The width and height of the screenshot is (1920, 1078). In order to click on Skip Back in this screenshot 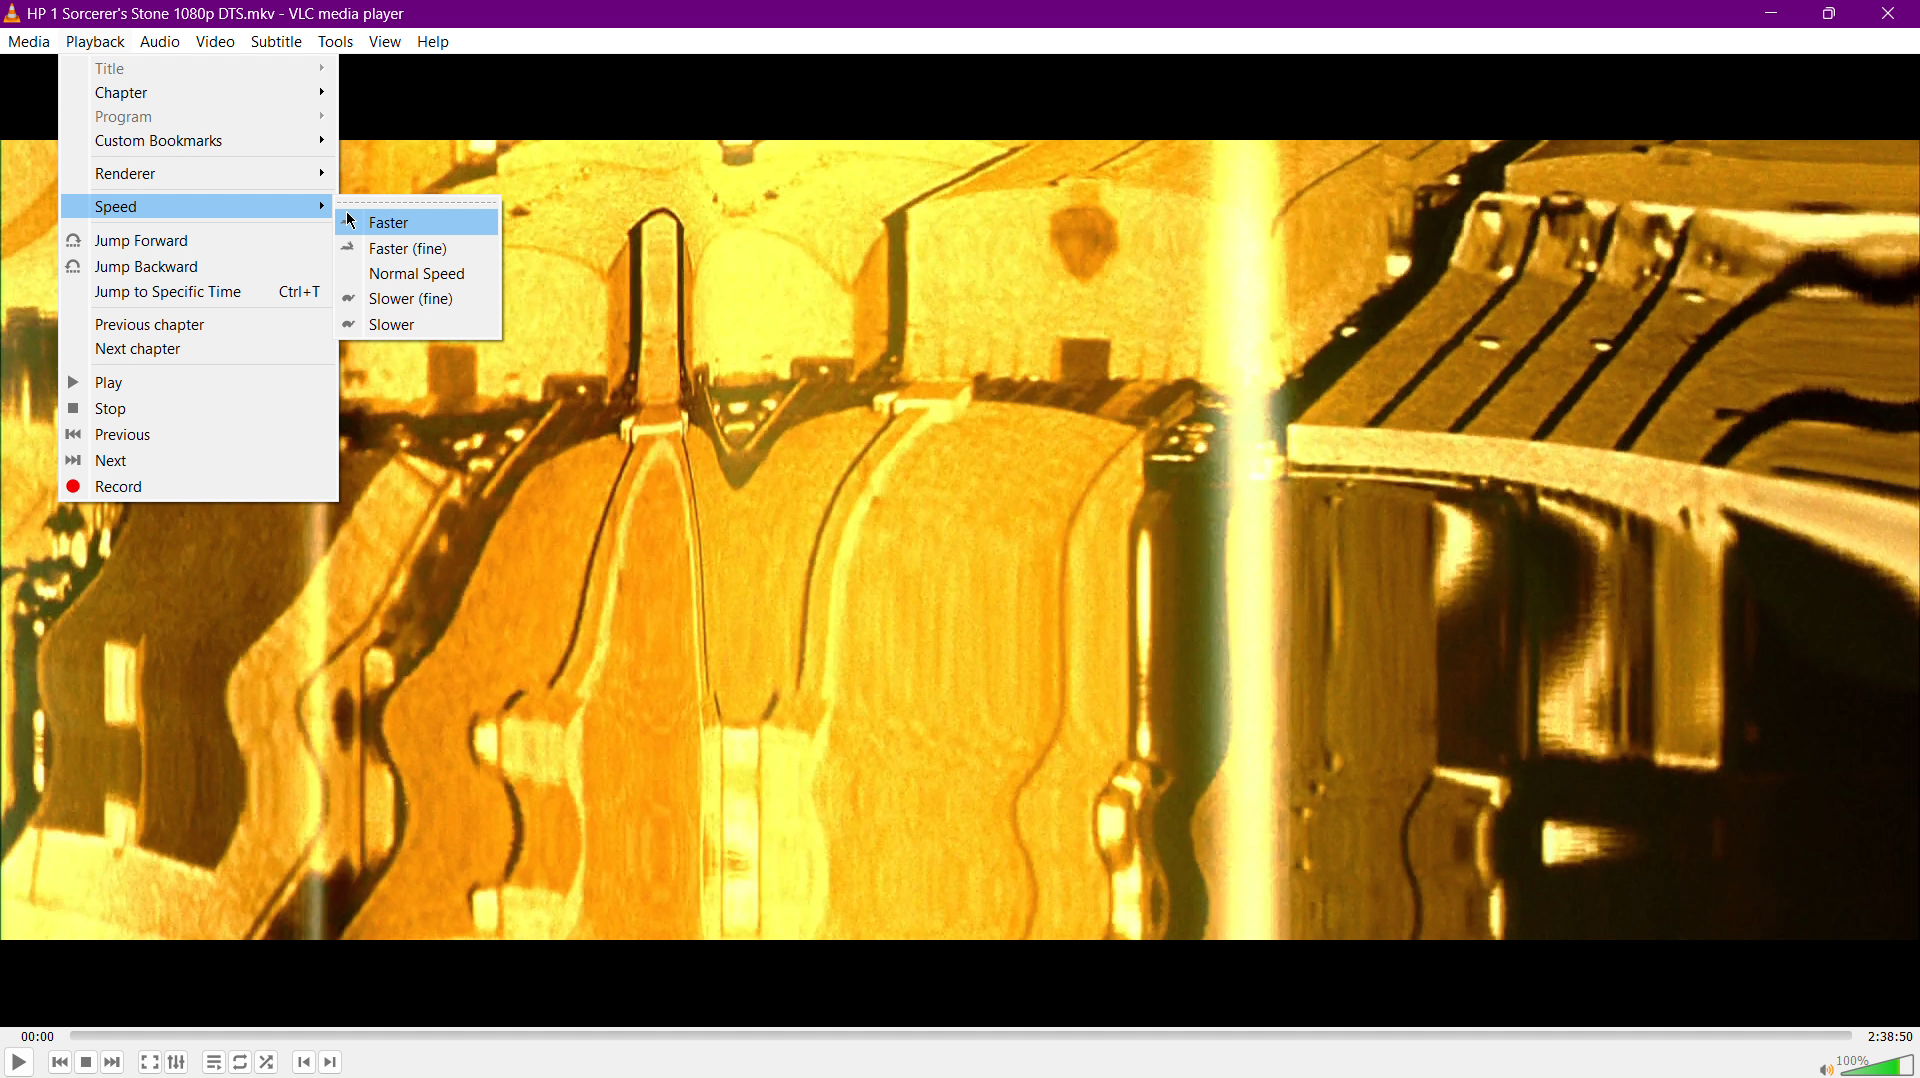, I will do `click(58, 1062)`.